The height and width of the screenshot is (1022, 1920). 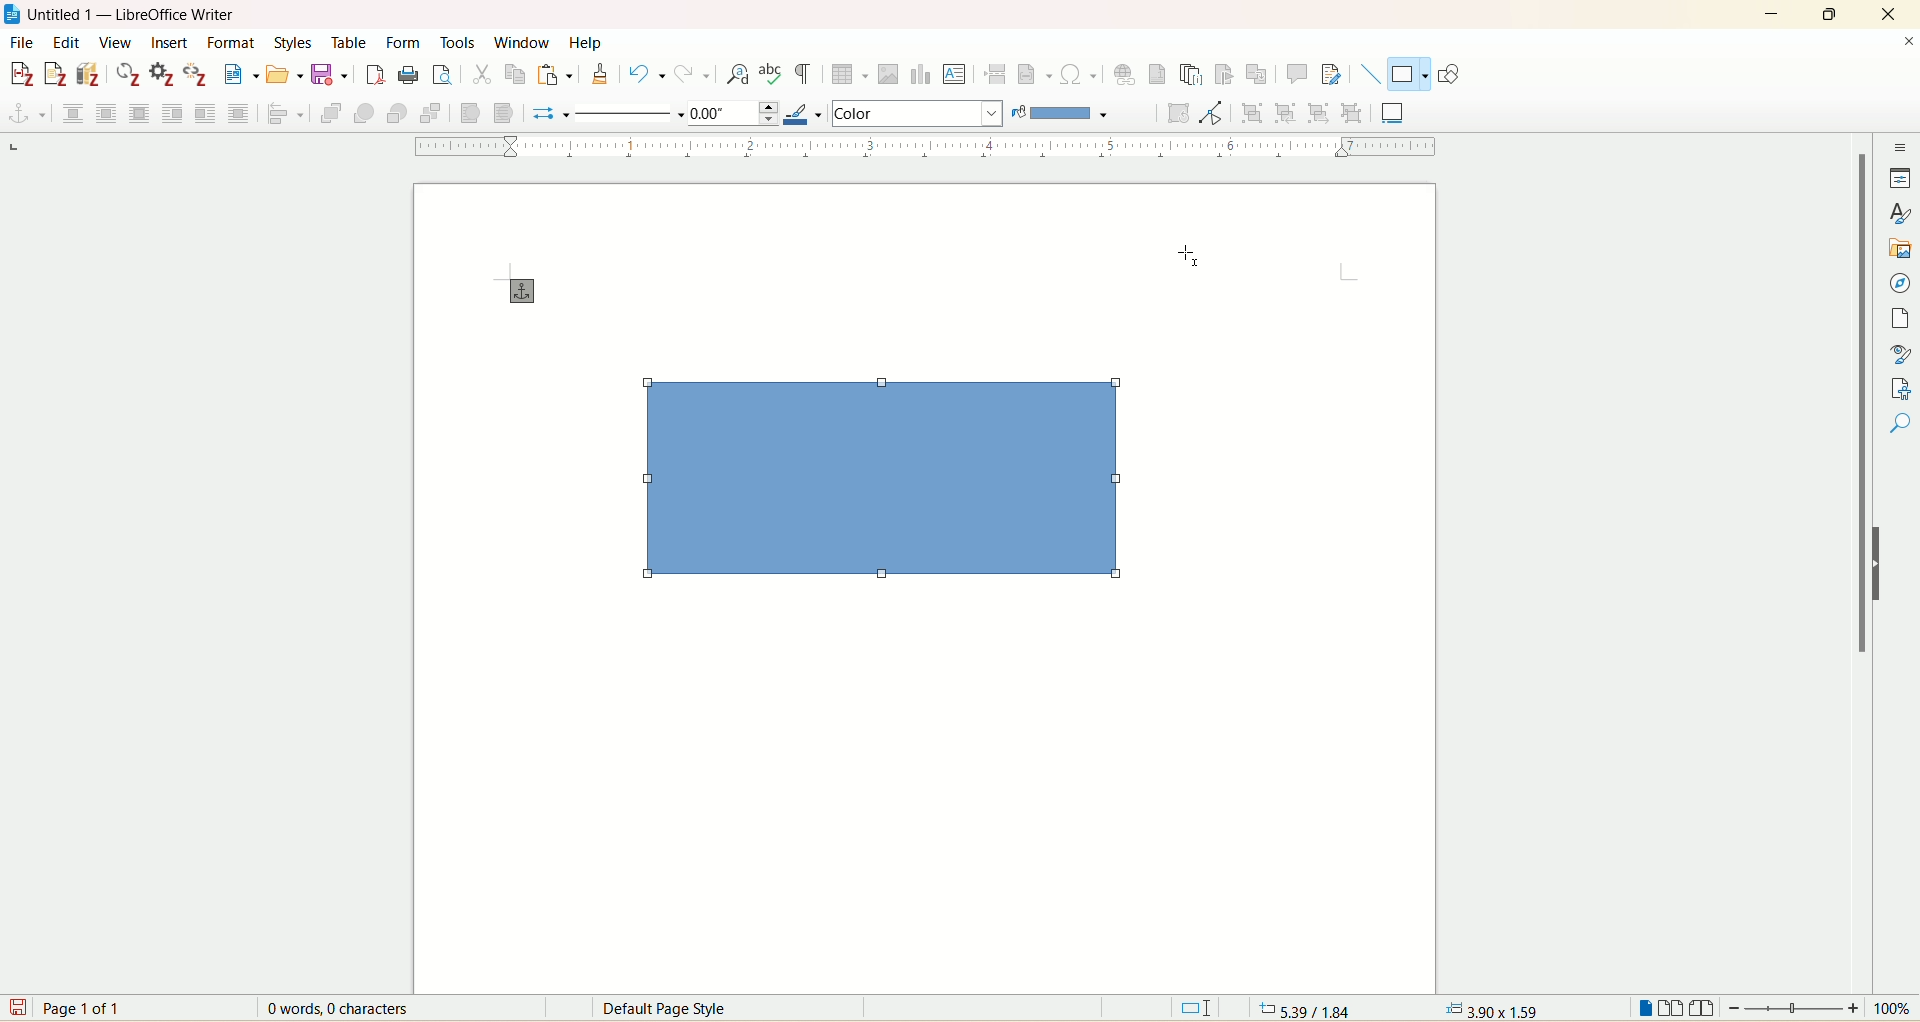 I want to click on refresh, so click(x=129, y=75).